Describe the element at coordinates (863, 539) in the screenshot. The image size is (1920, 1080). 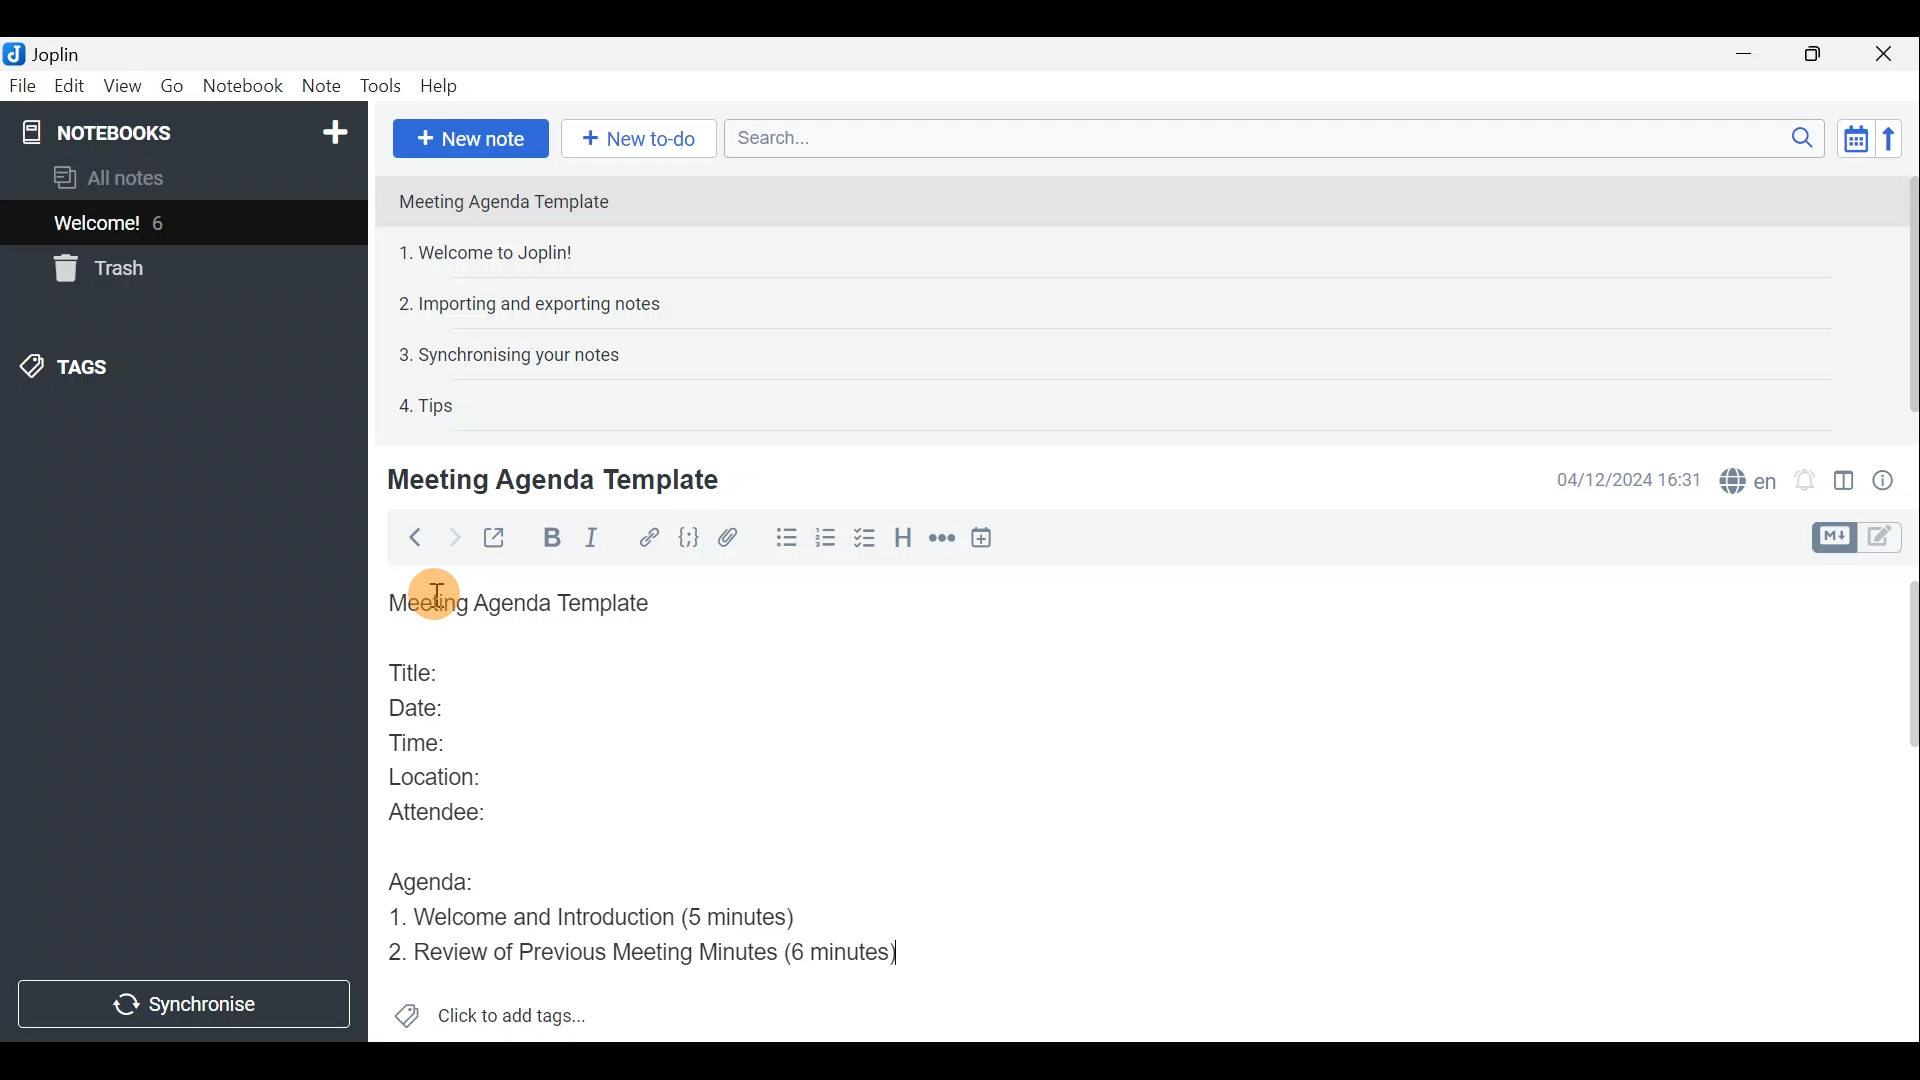
I see `Checkbox` at that location.